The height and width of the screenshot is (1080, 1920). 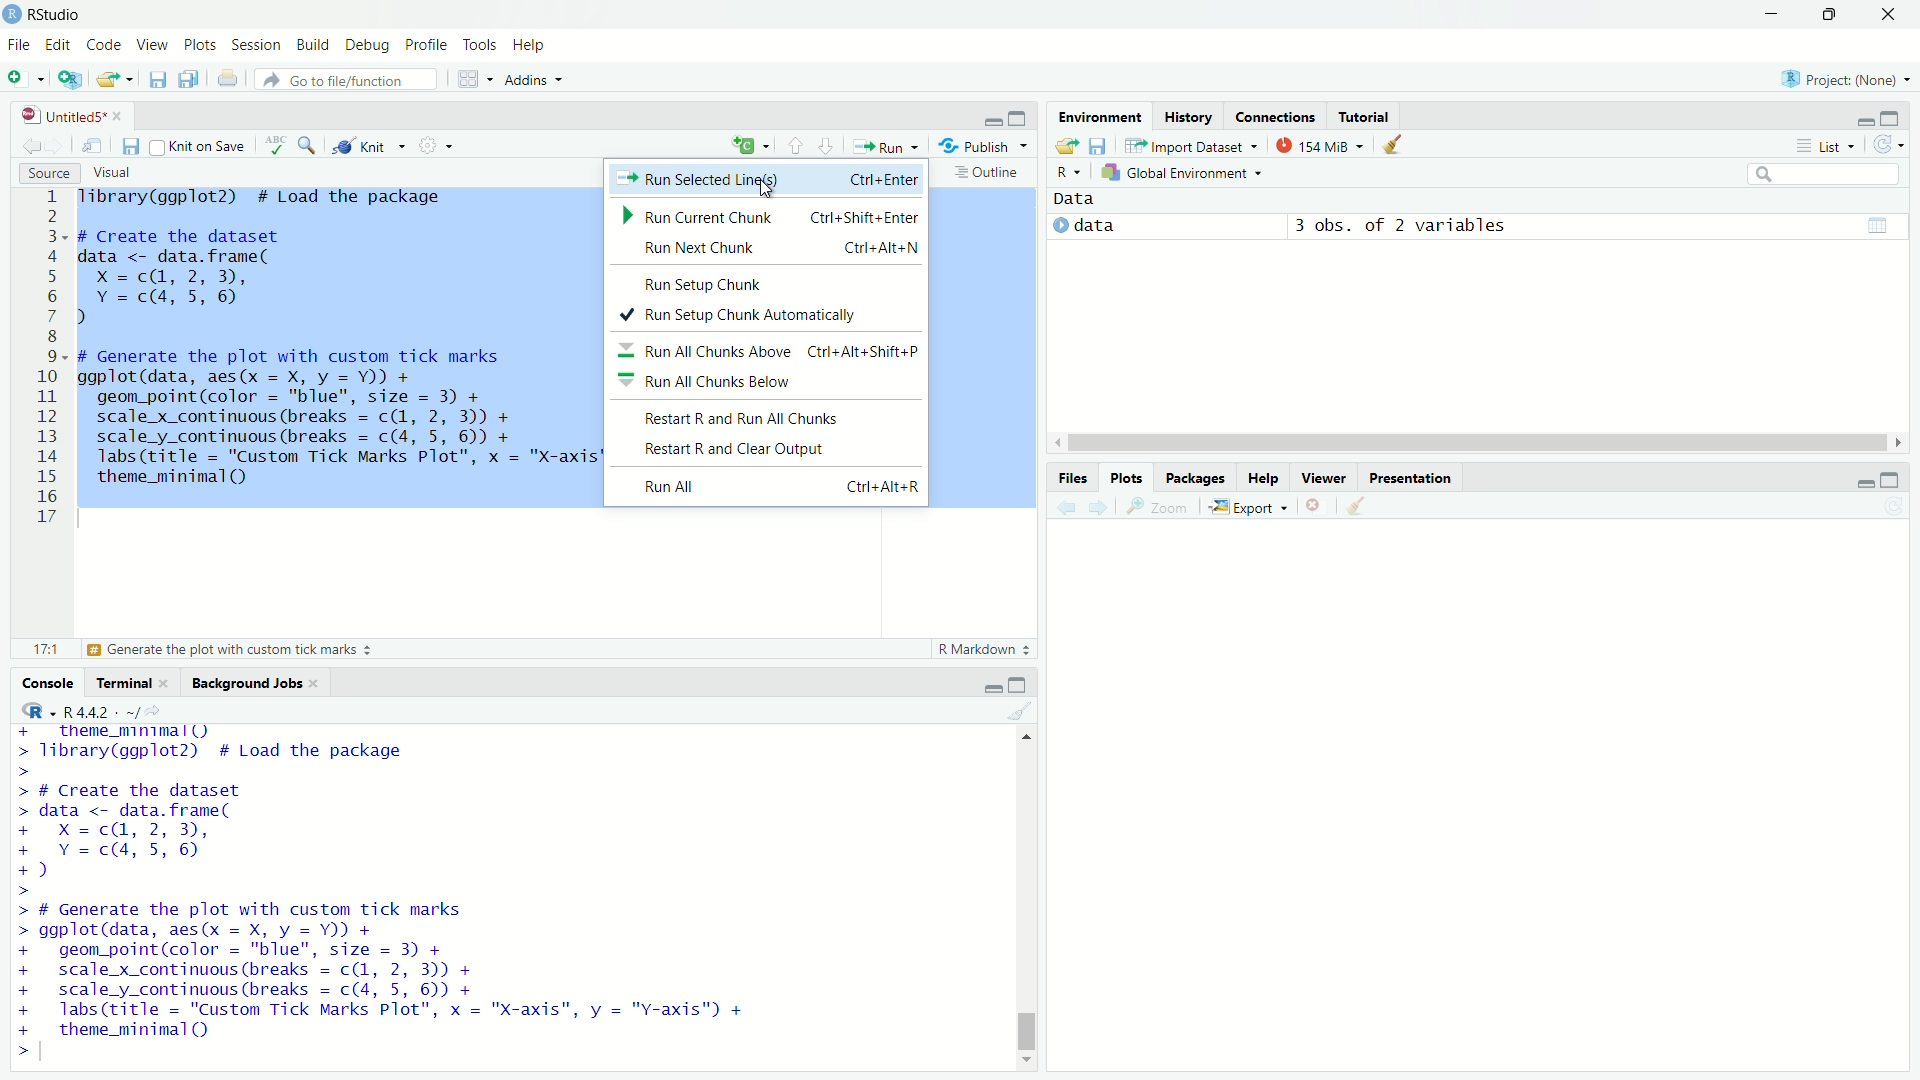 What do you see at coordinates (533, 44) in the screenshot?
I see `help` at bounding box center [533, 44].